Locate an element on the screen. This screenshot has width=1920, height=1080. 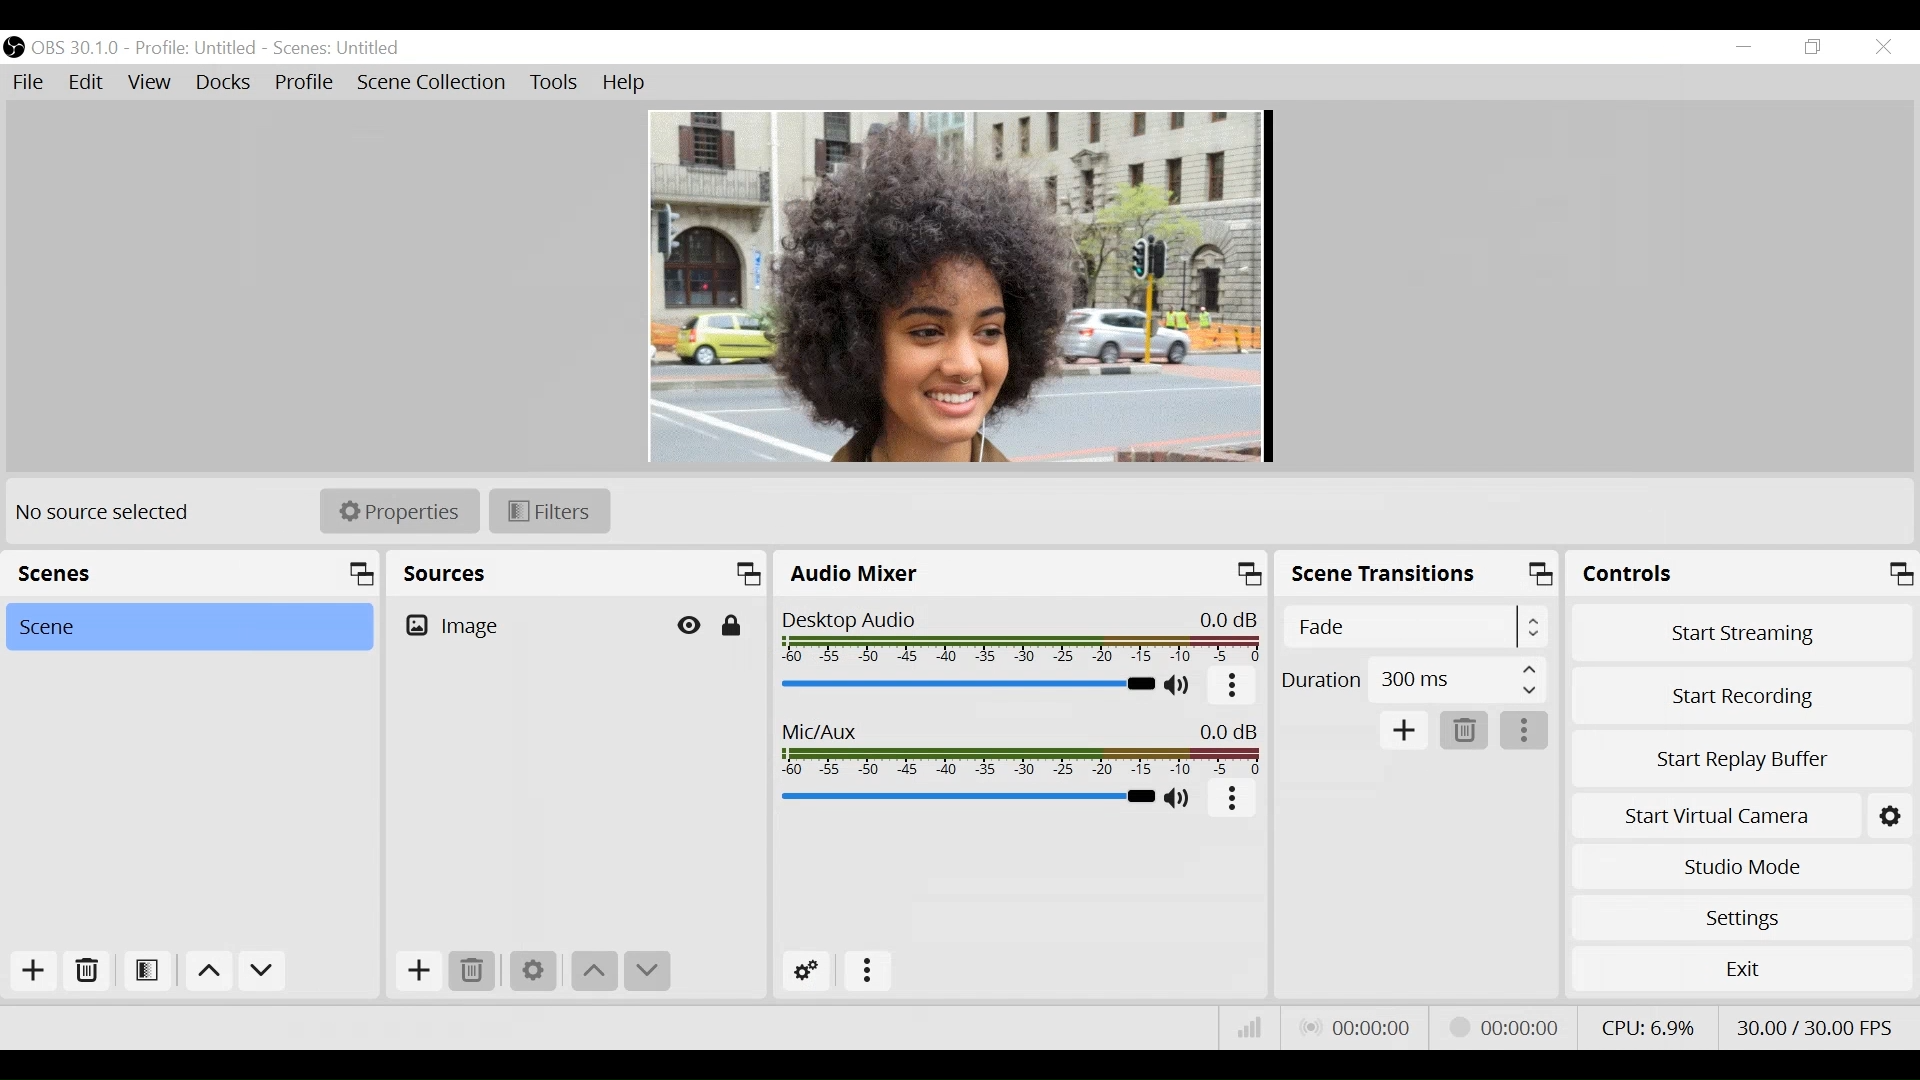
Audio Mixer Panel is located at coordinates (1019, 572).